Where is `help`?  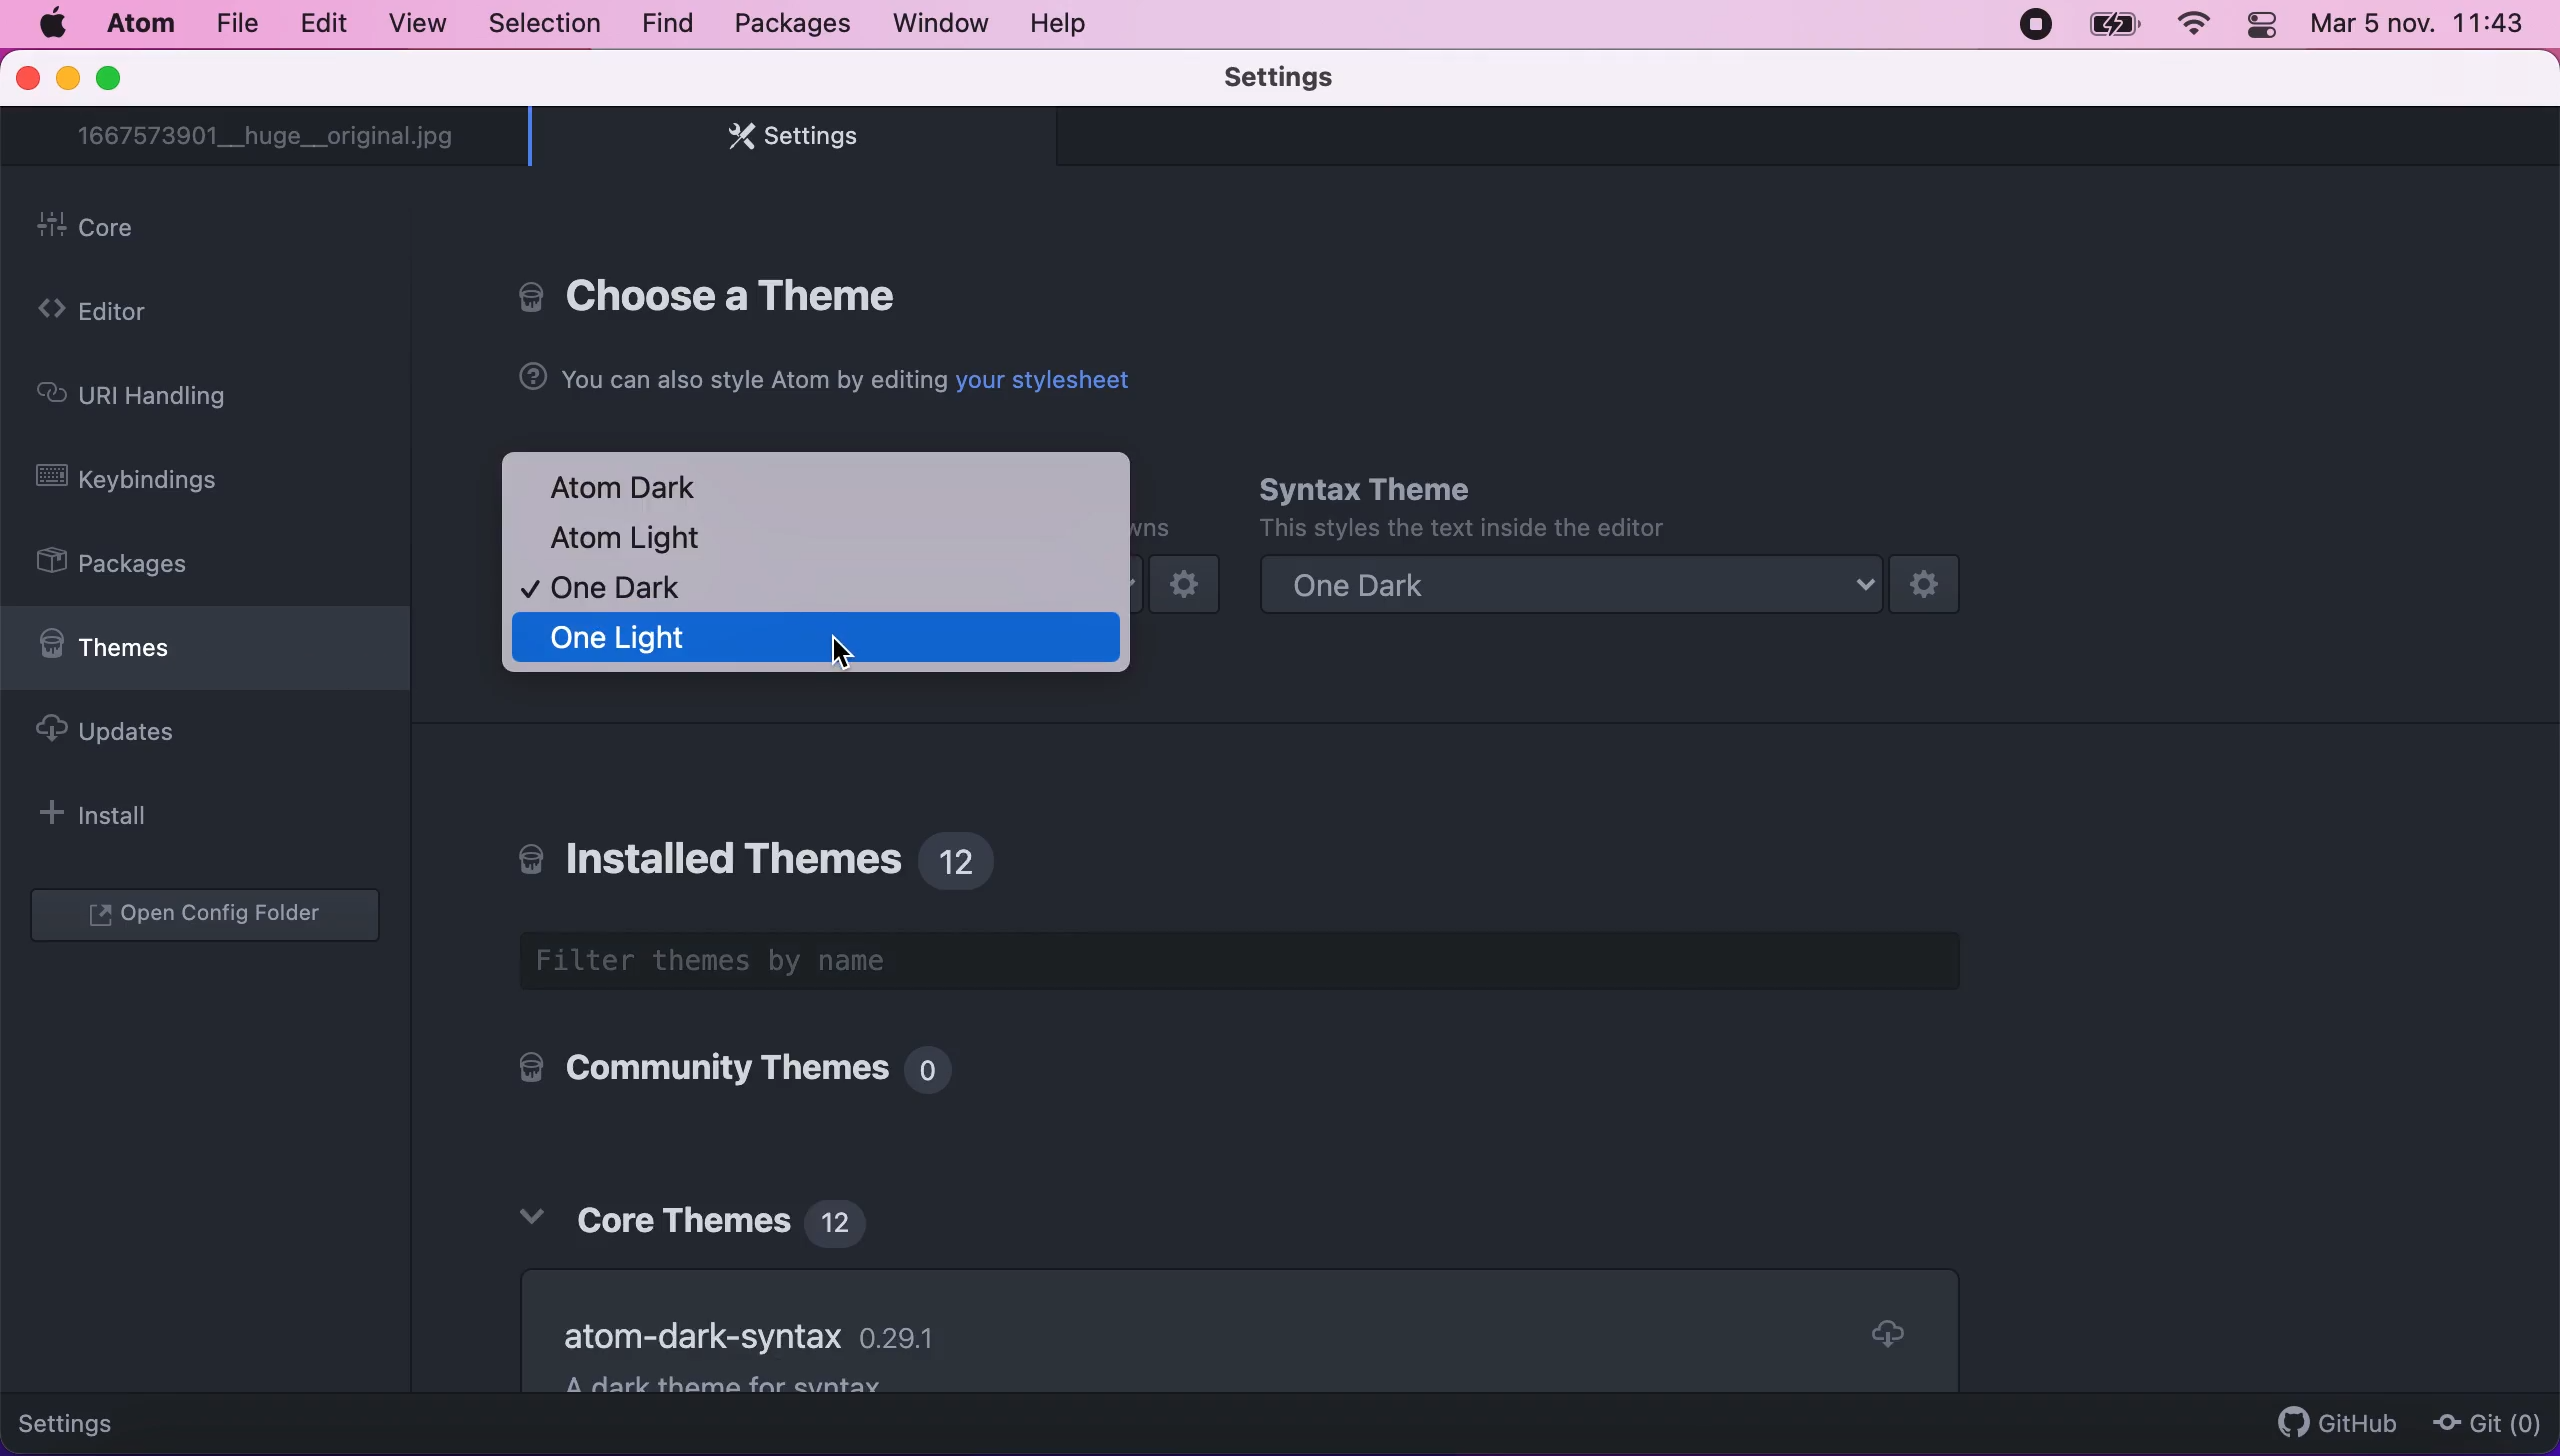 help is located at coordinates (1070, 27).